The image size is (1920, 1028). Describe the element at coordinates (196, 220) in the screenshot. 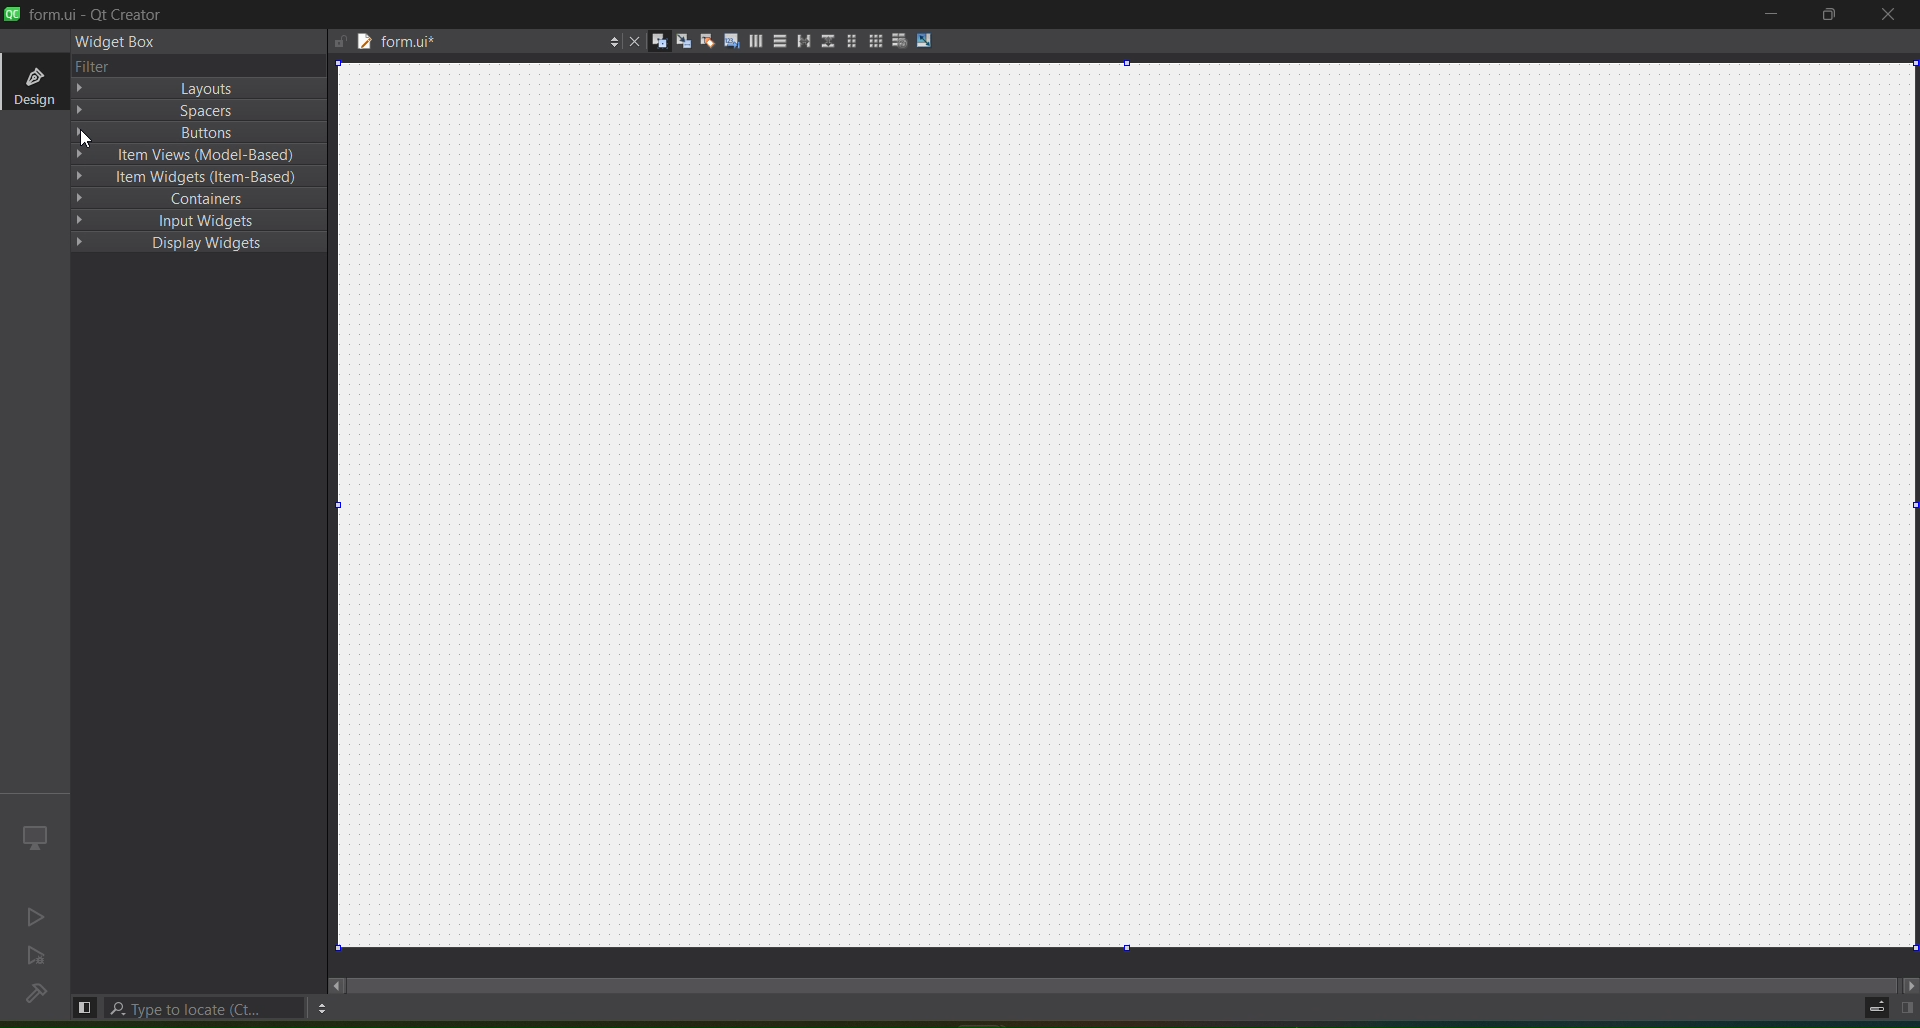

I see `input widgets` at that location.